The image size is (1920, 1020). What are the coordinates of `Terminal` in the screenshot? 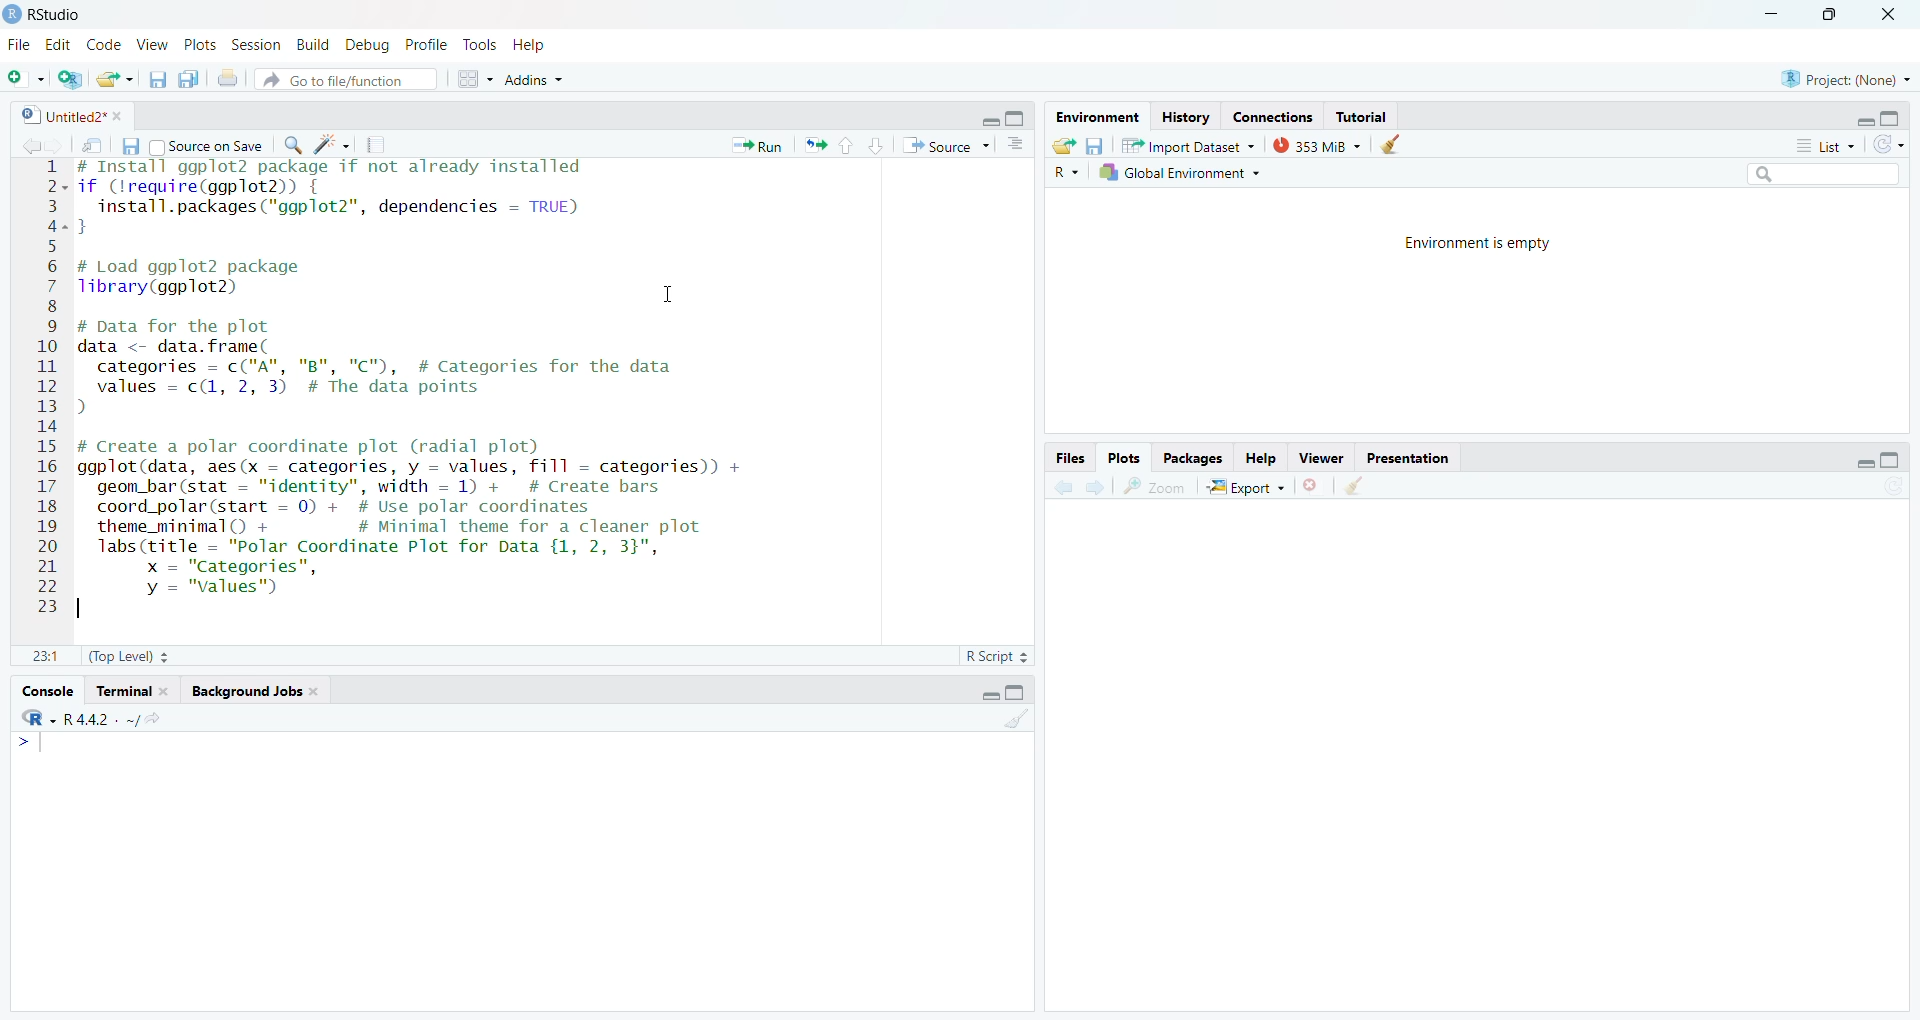 It's located at (131, 693).